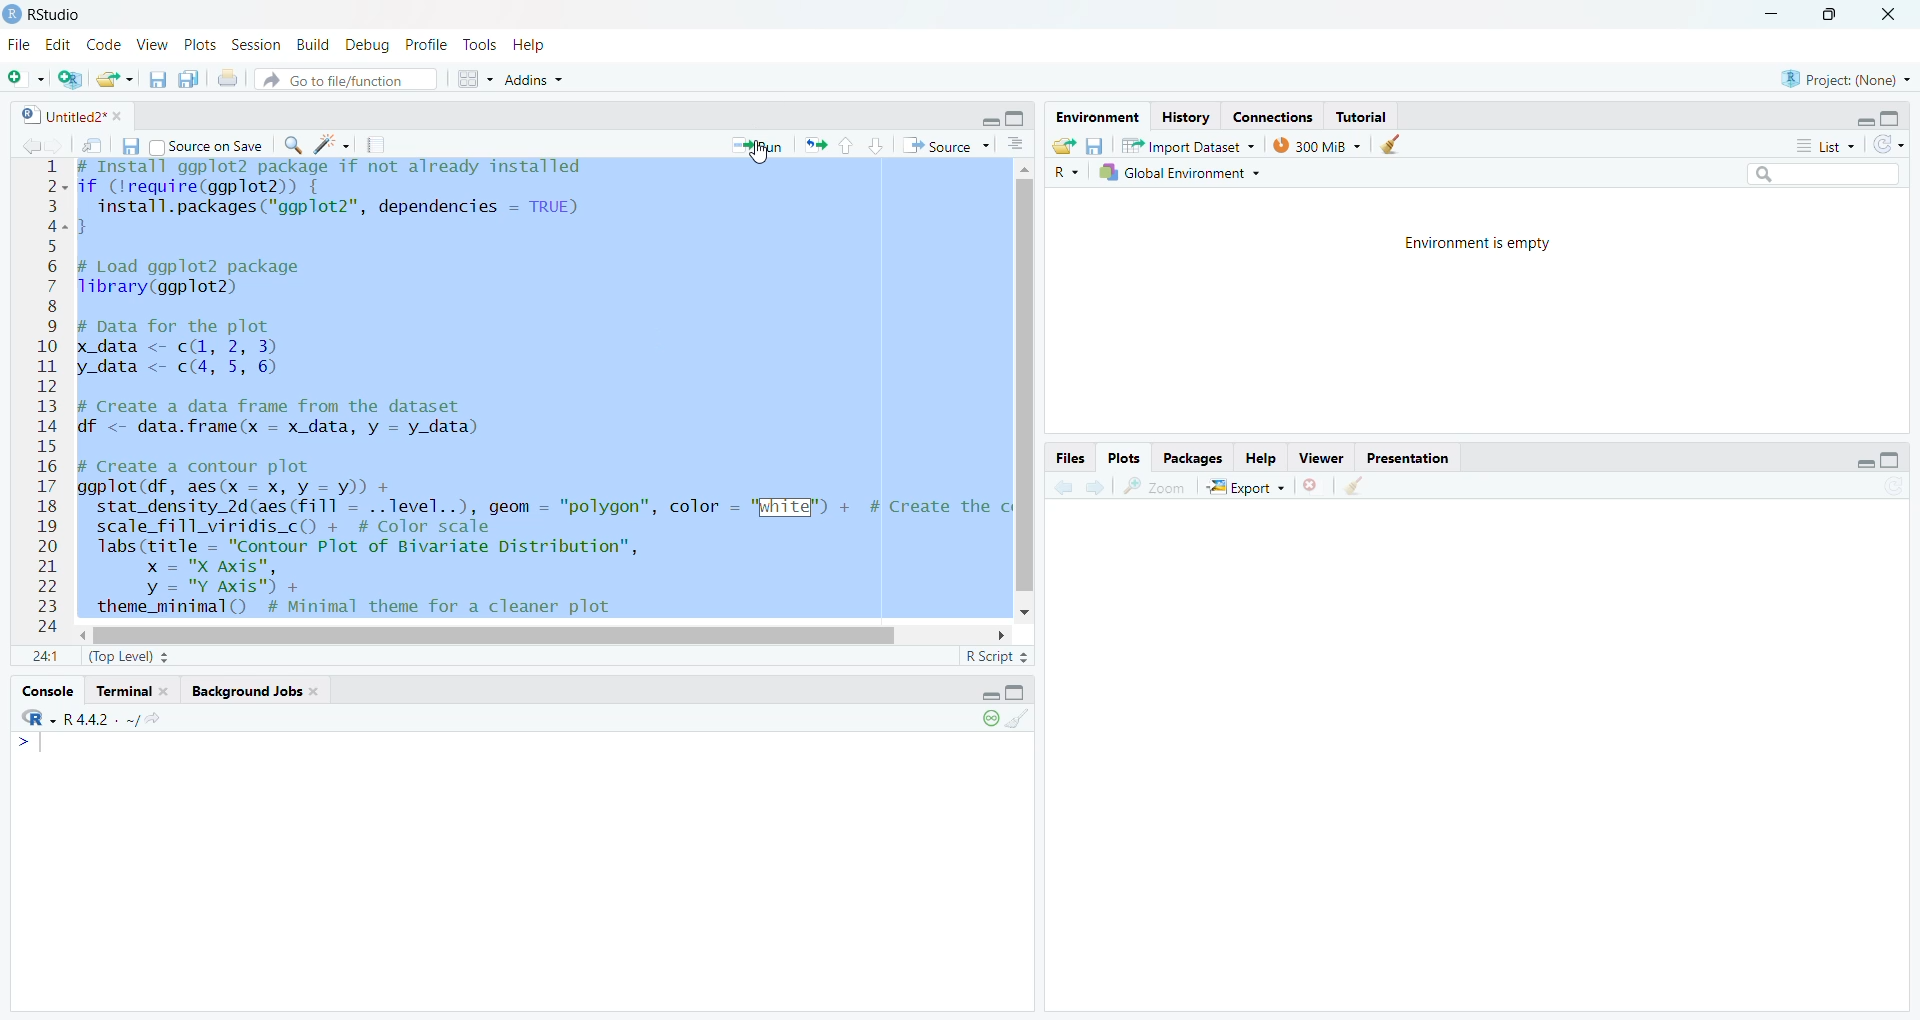  I want to click on hide r script, so click(1862, 460).